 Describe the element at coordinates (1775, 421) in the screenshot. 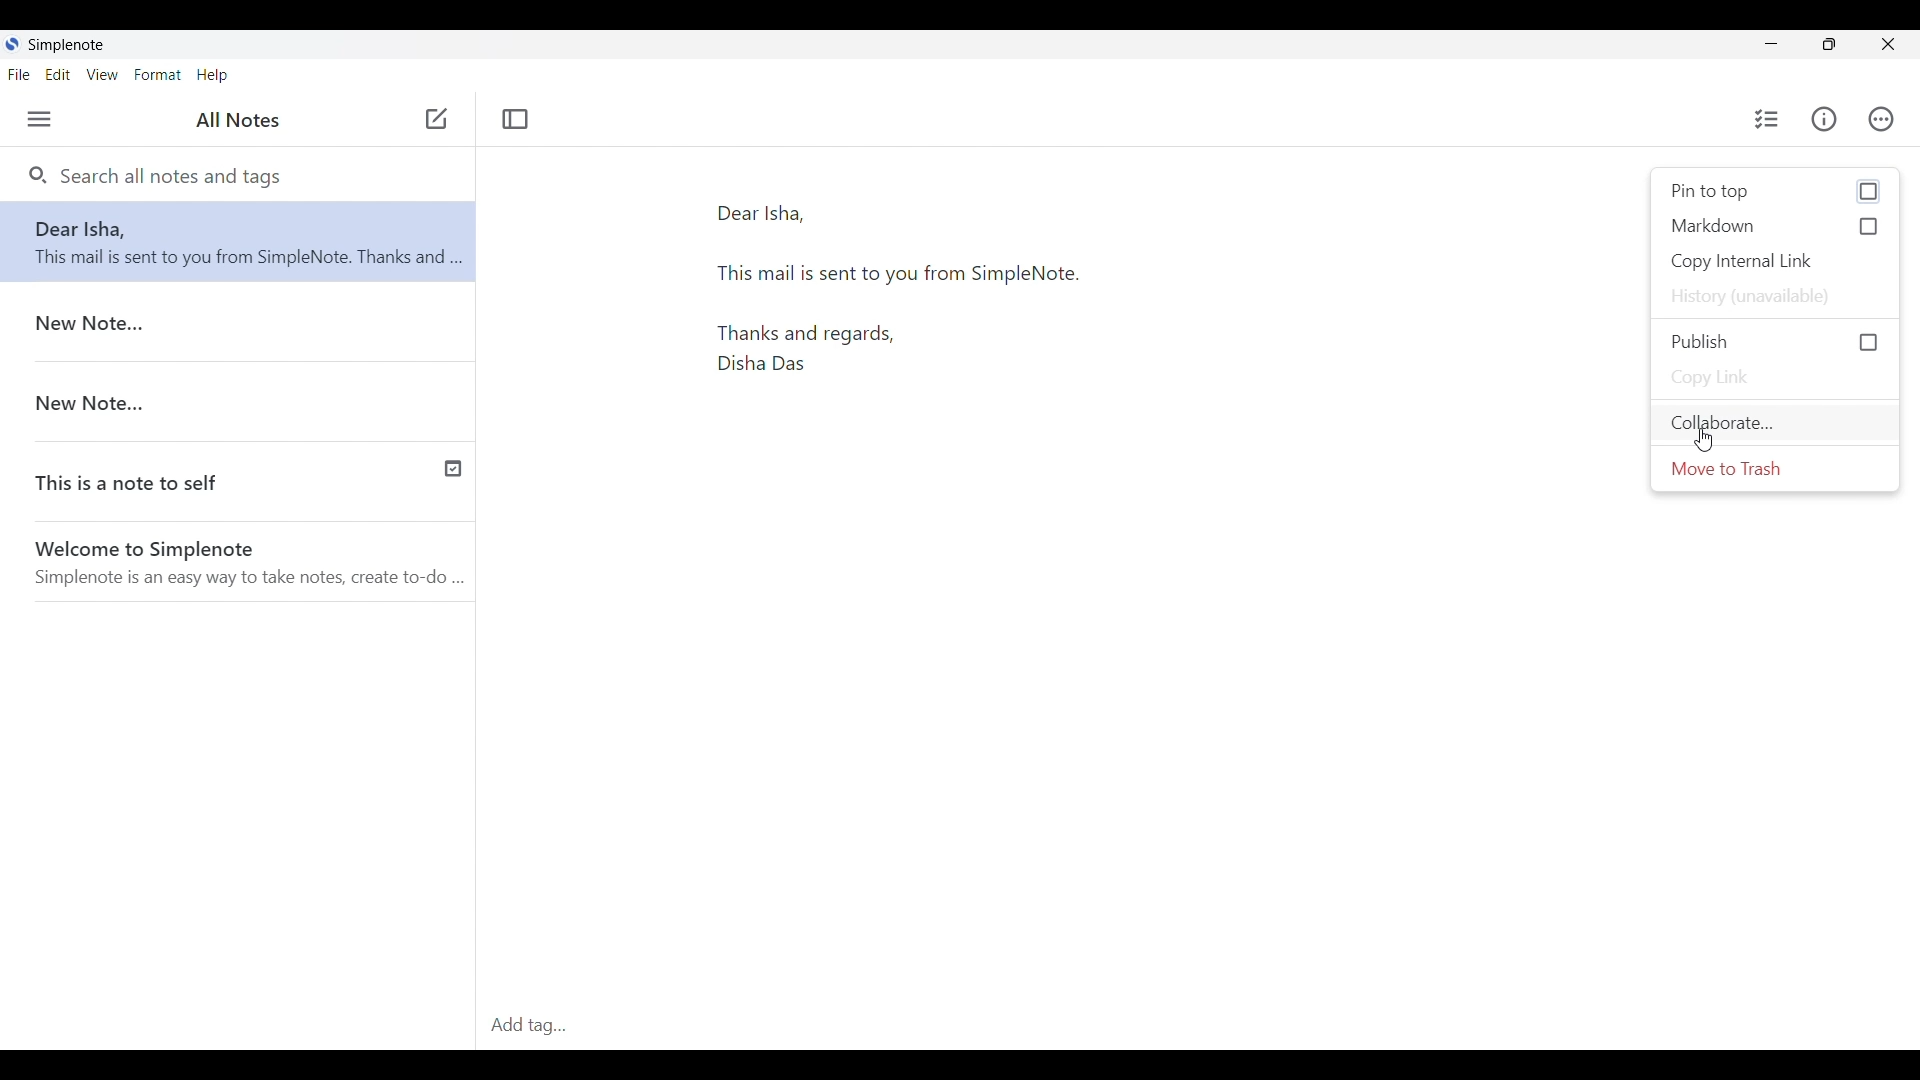

I see `Collaborate` at that location.